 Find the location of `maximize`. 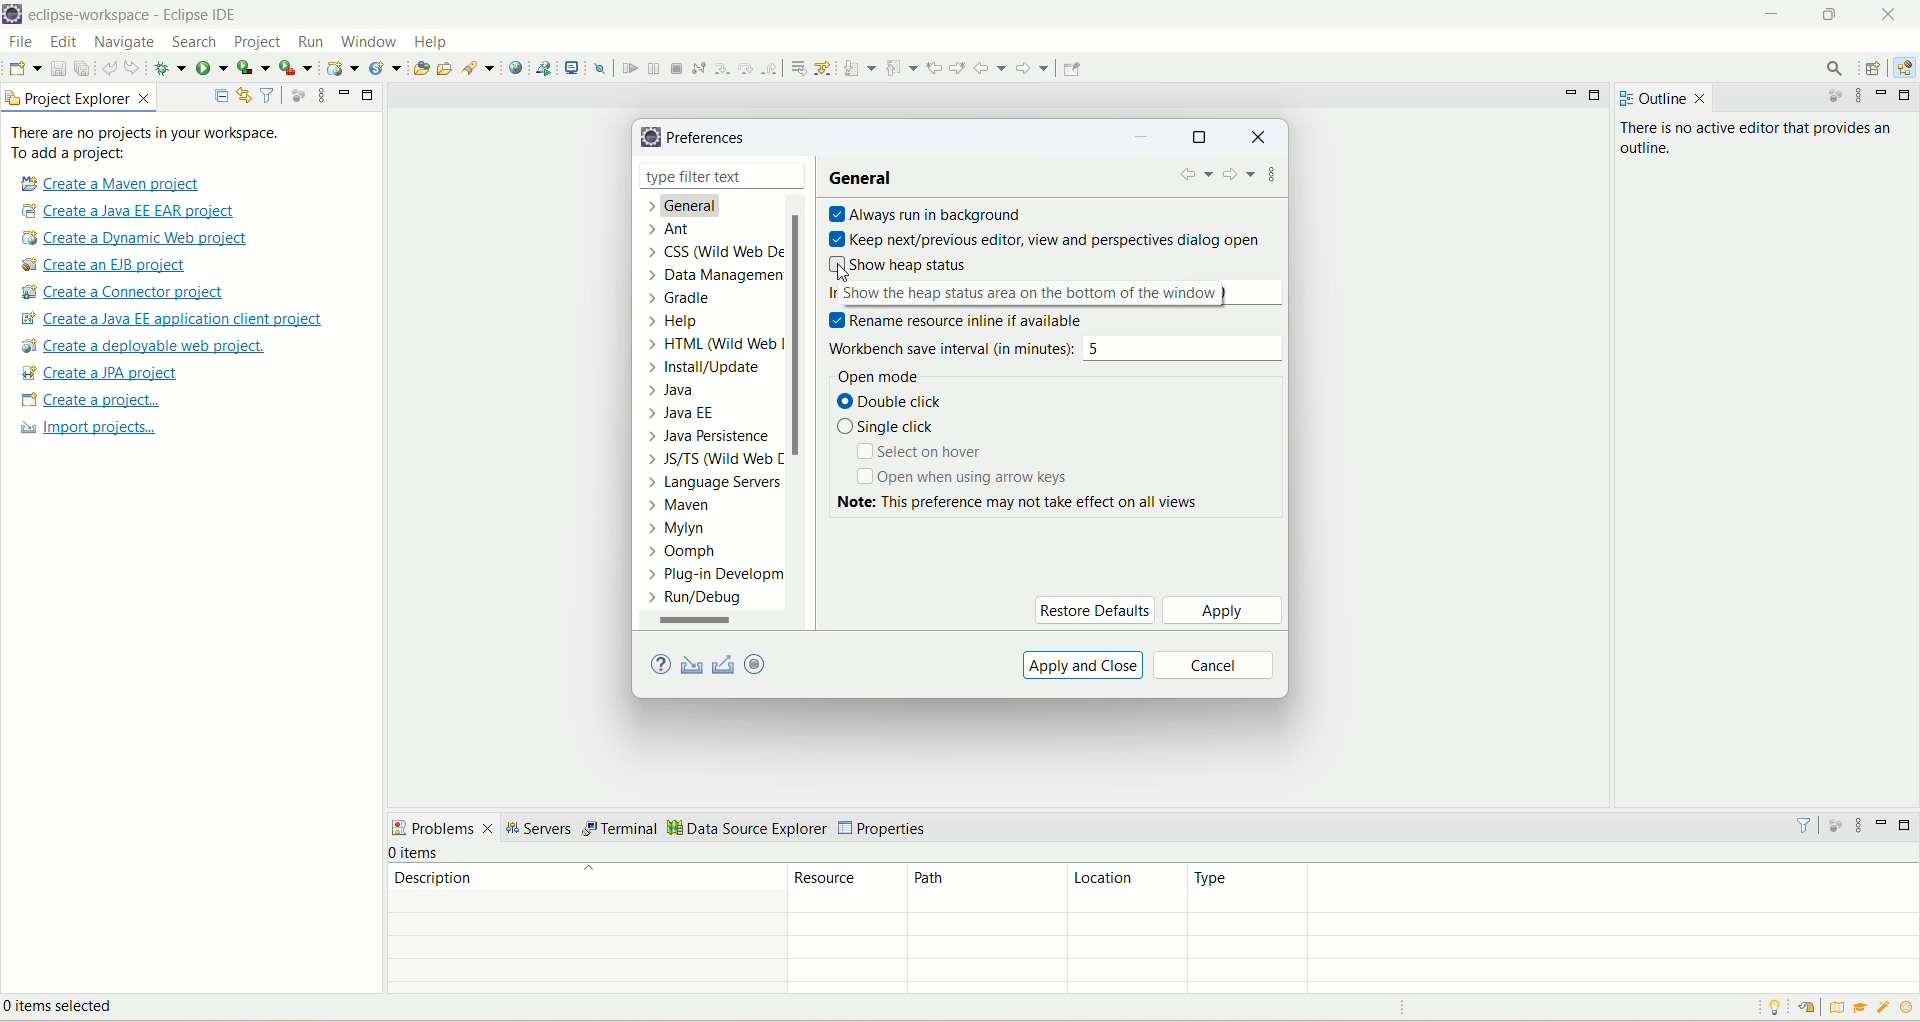

maximize is located at coordinates (369, 96).